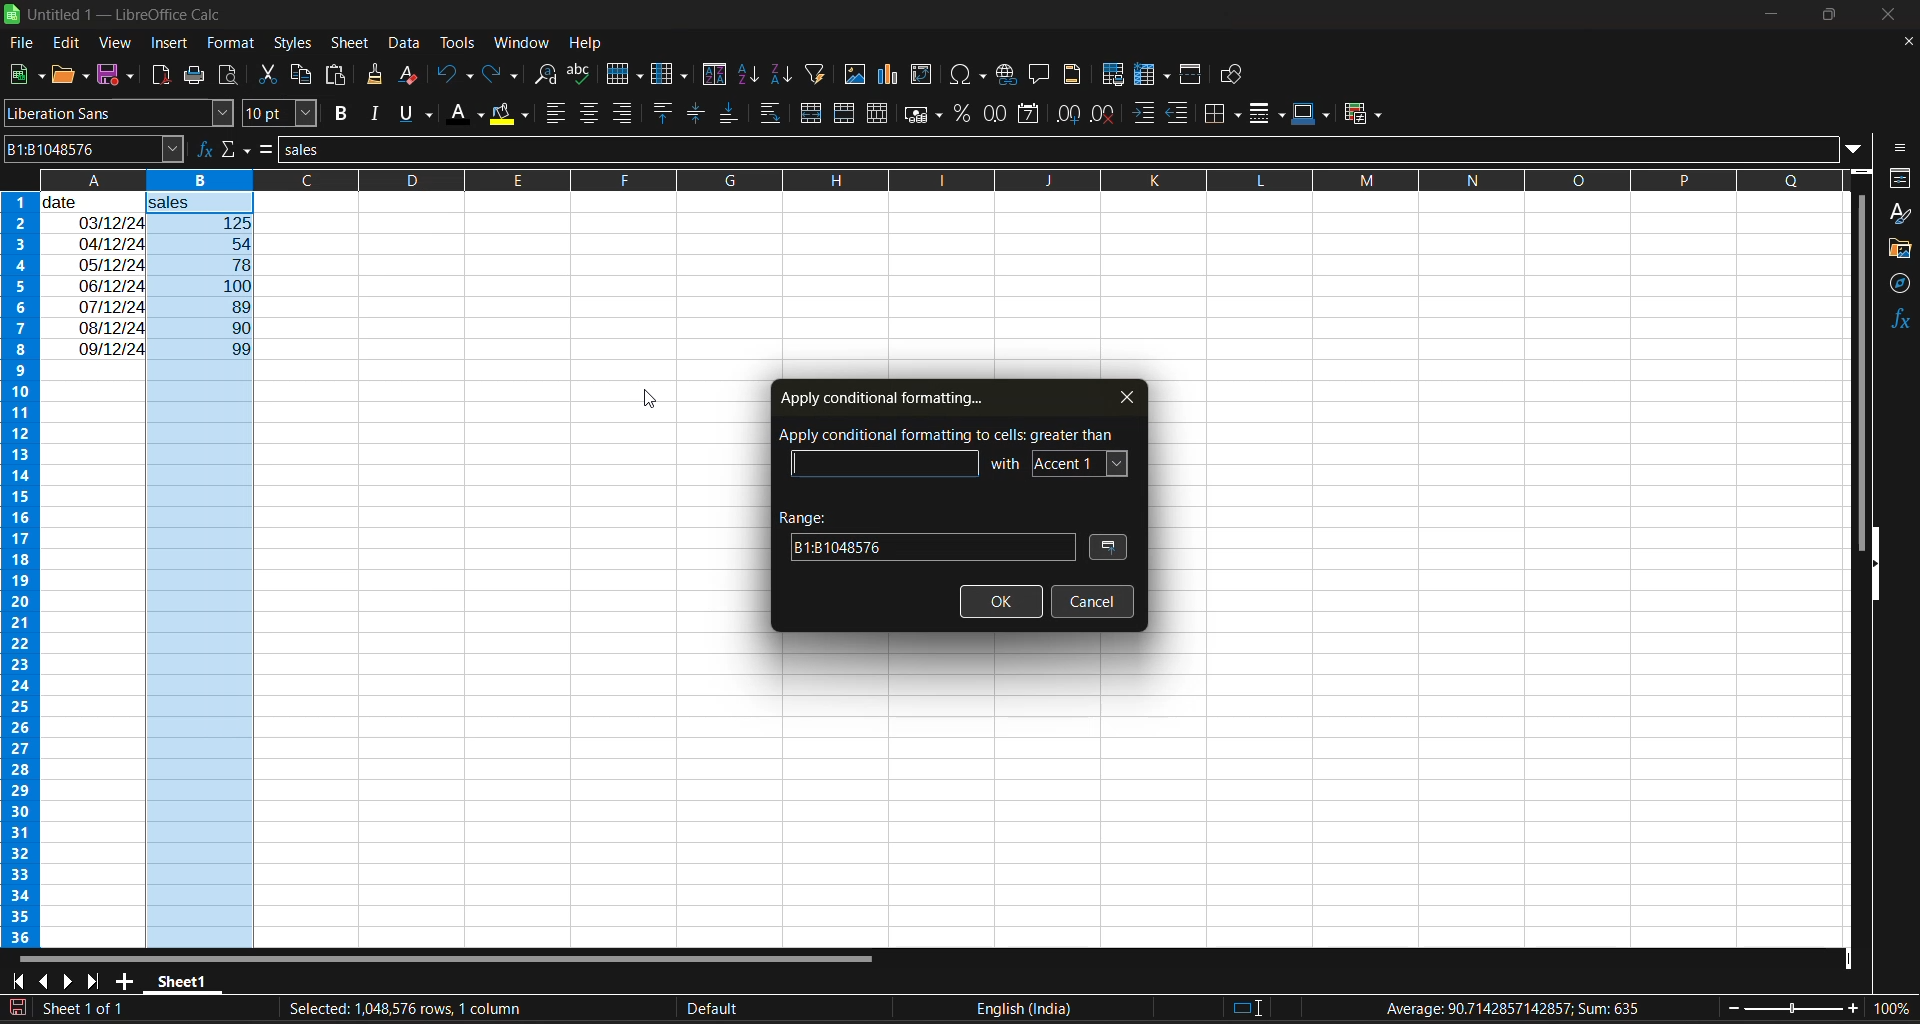 The height and width of the screenshot is (1024, 1920). Describe the element at coordinates (88, 1007) in the screenshot. I see `sheet number` at that location.